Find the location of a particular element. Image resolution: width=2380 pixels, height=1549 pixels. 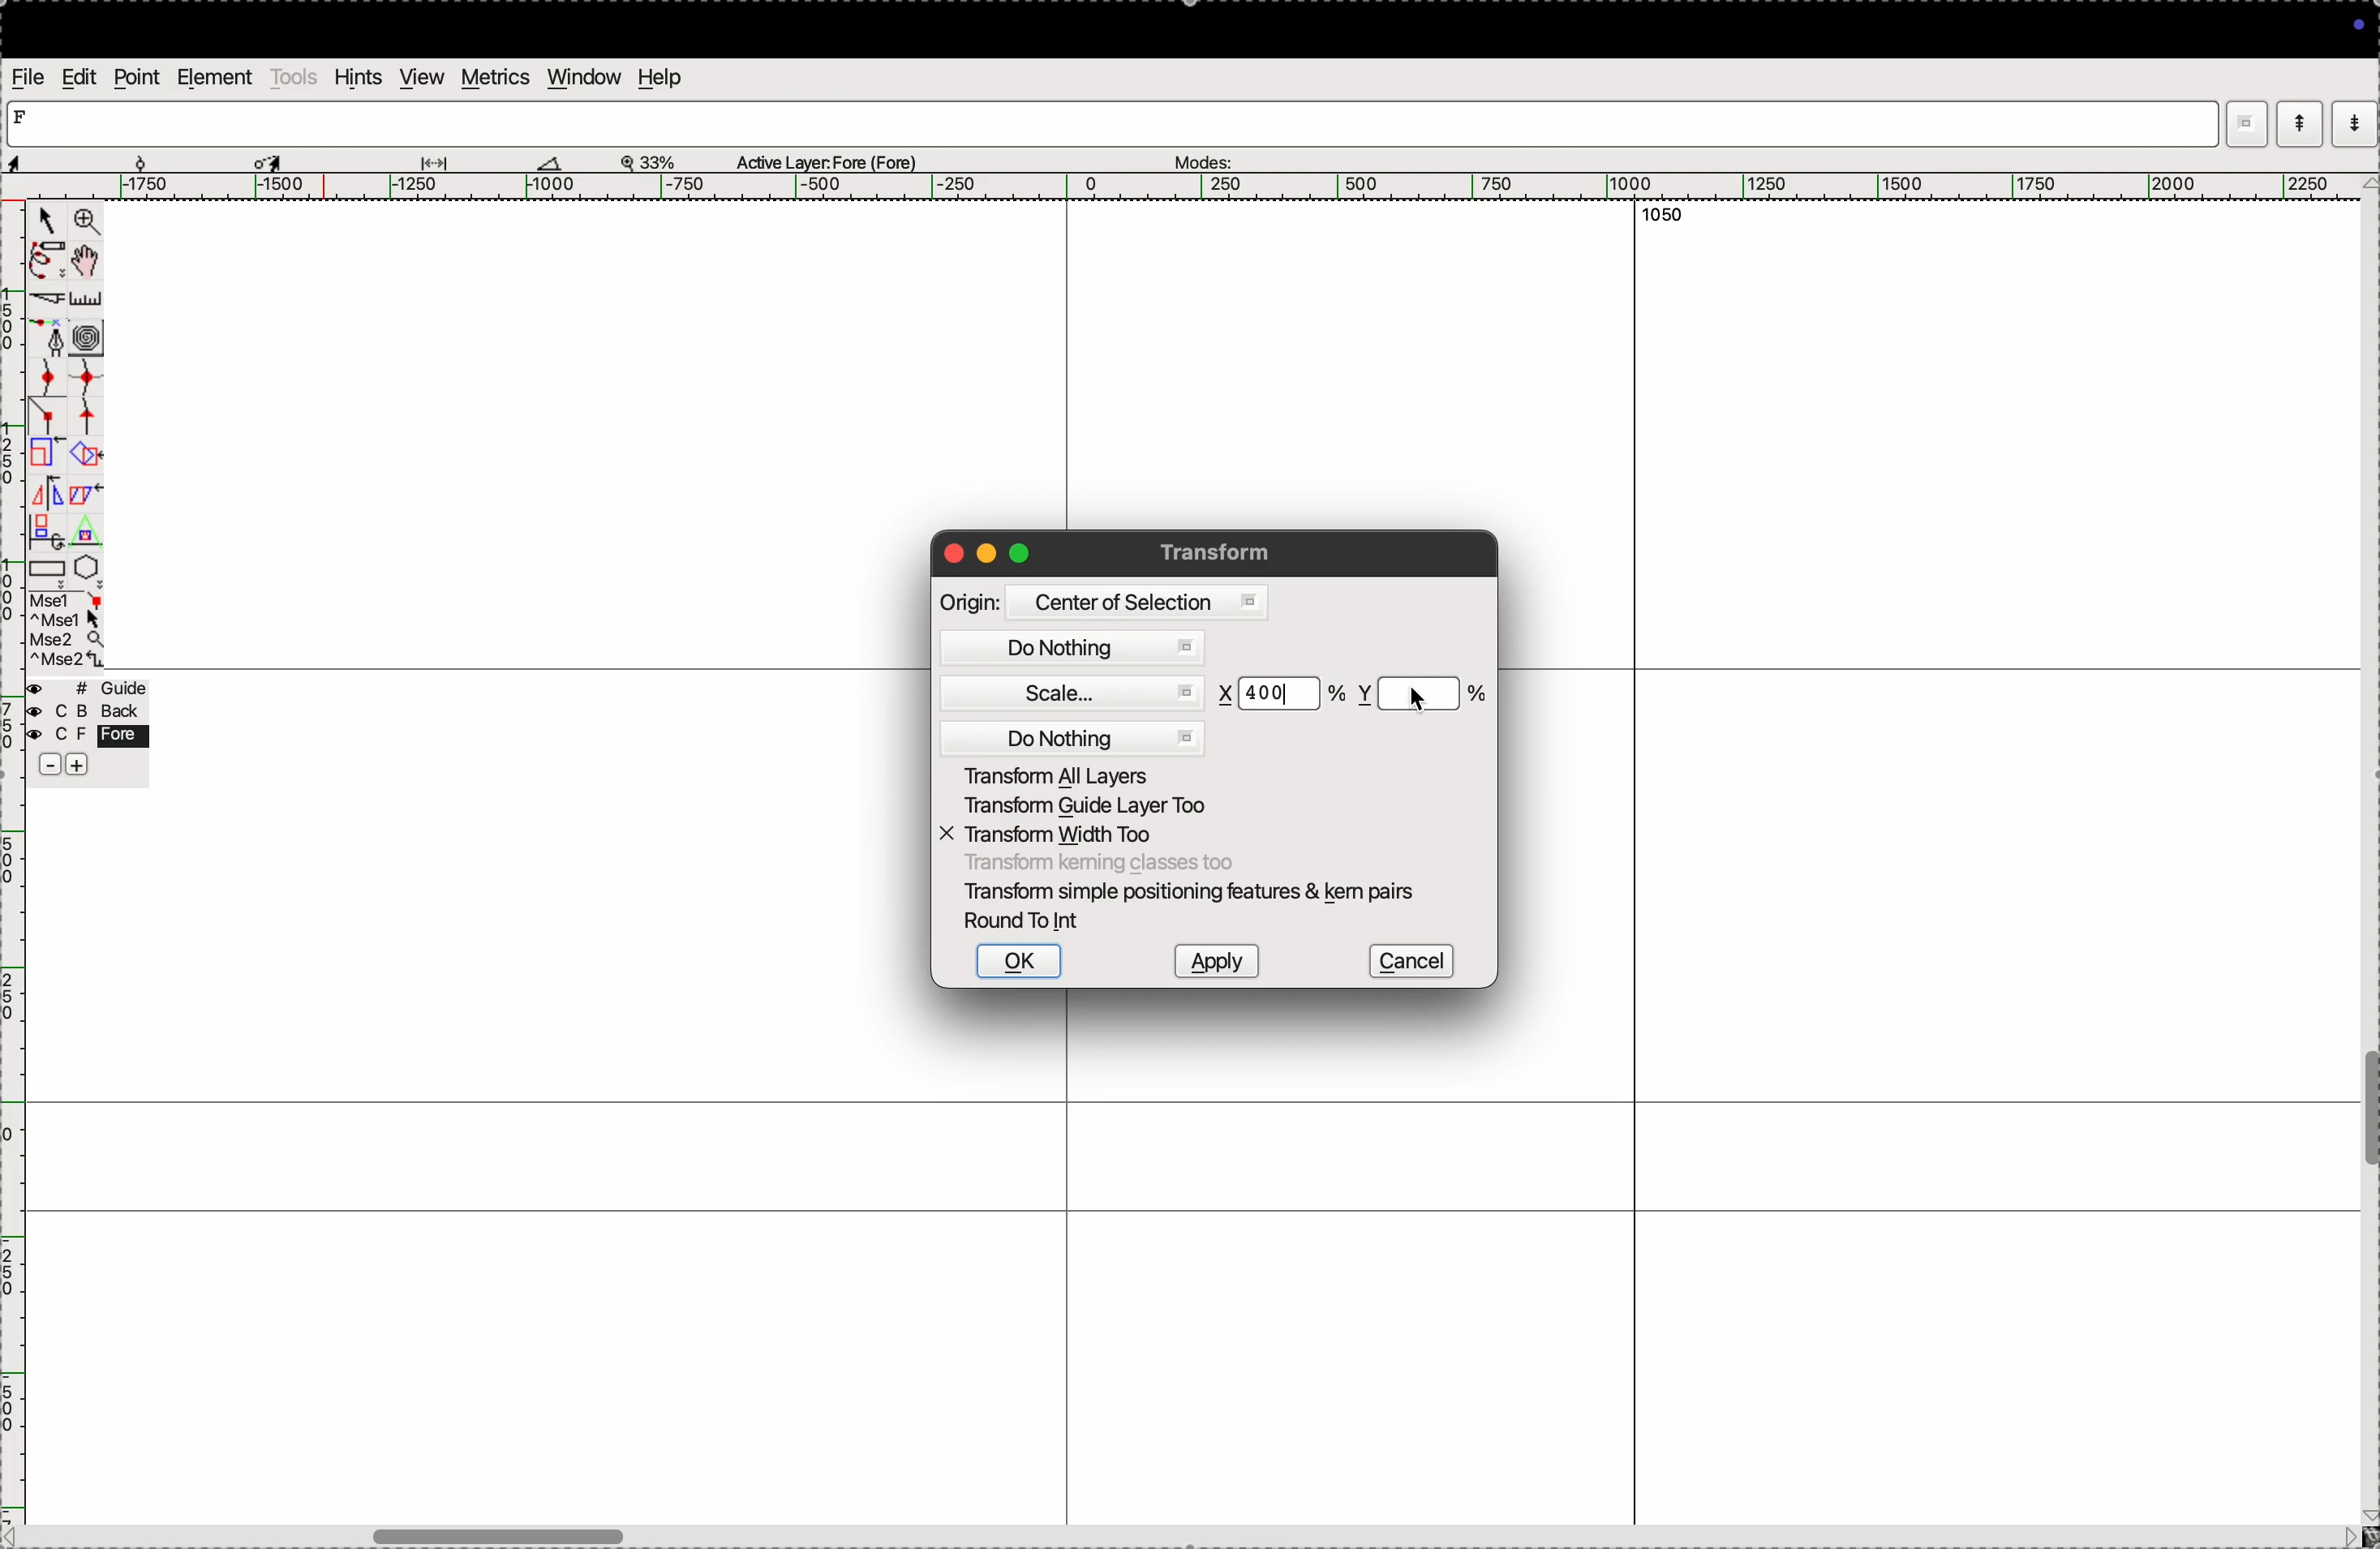

edit is located at coordinates (81, 77).